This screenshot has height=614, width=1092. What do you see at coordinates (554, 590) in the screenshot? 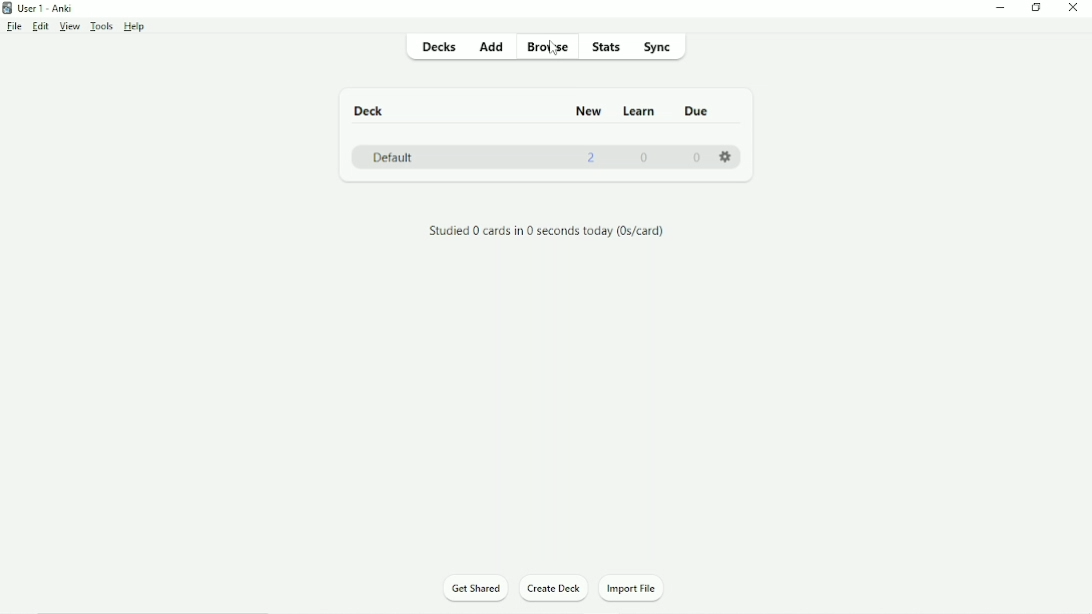
I see `Create Deck` at bounding box center [554, 590].